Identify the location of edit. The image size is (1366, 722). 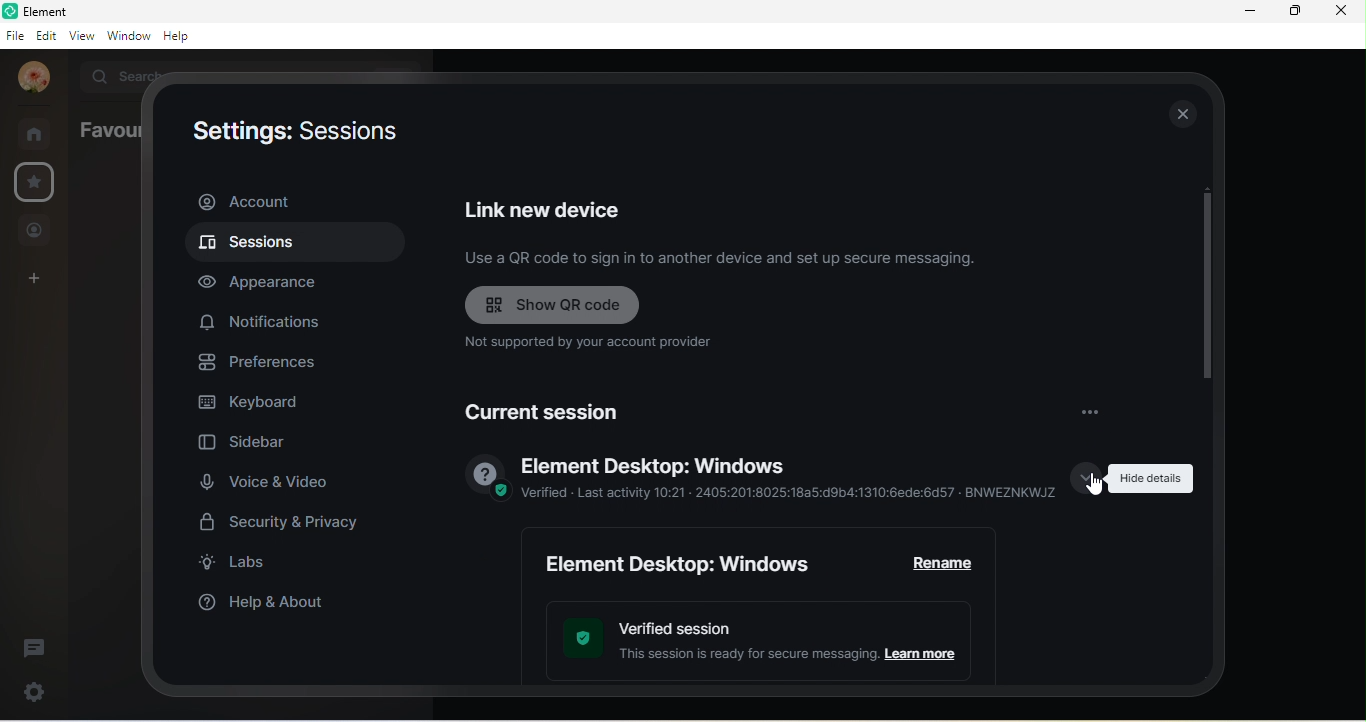
(47, 35).